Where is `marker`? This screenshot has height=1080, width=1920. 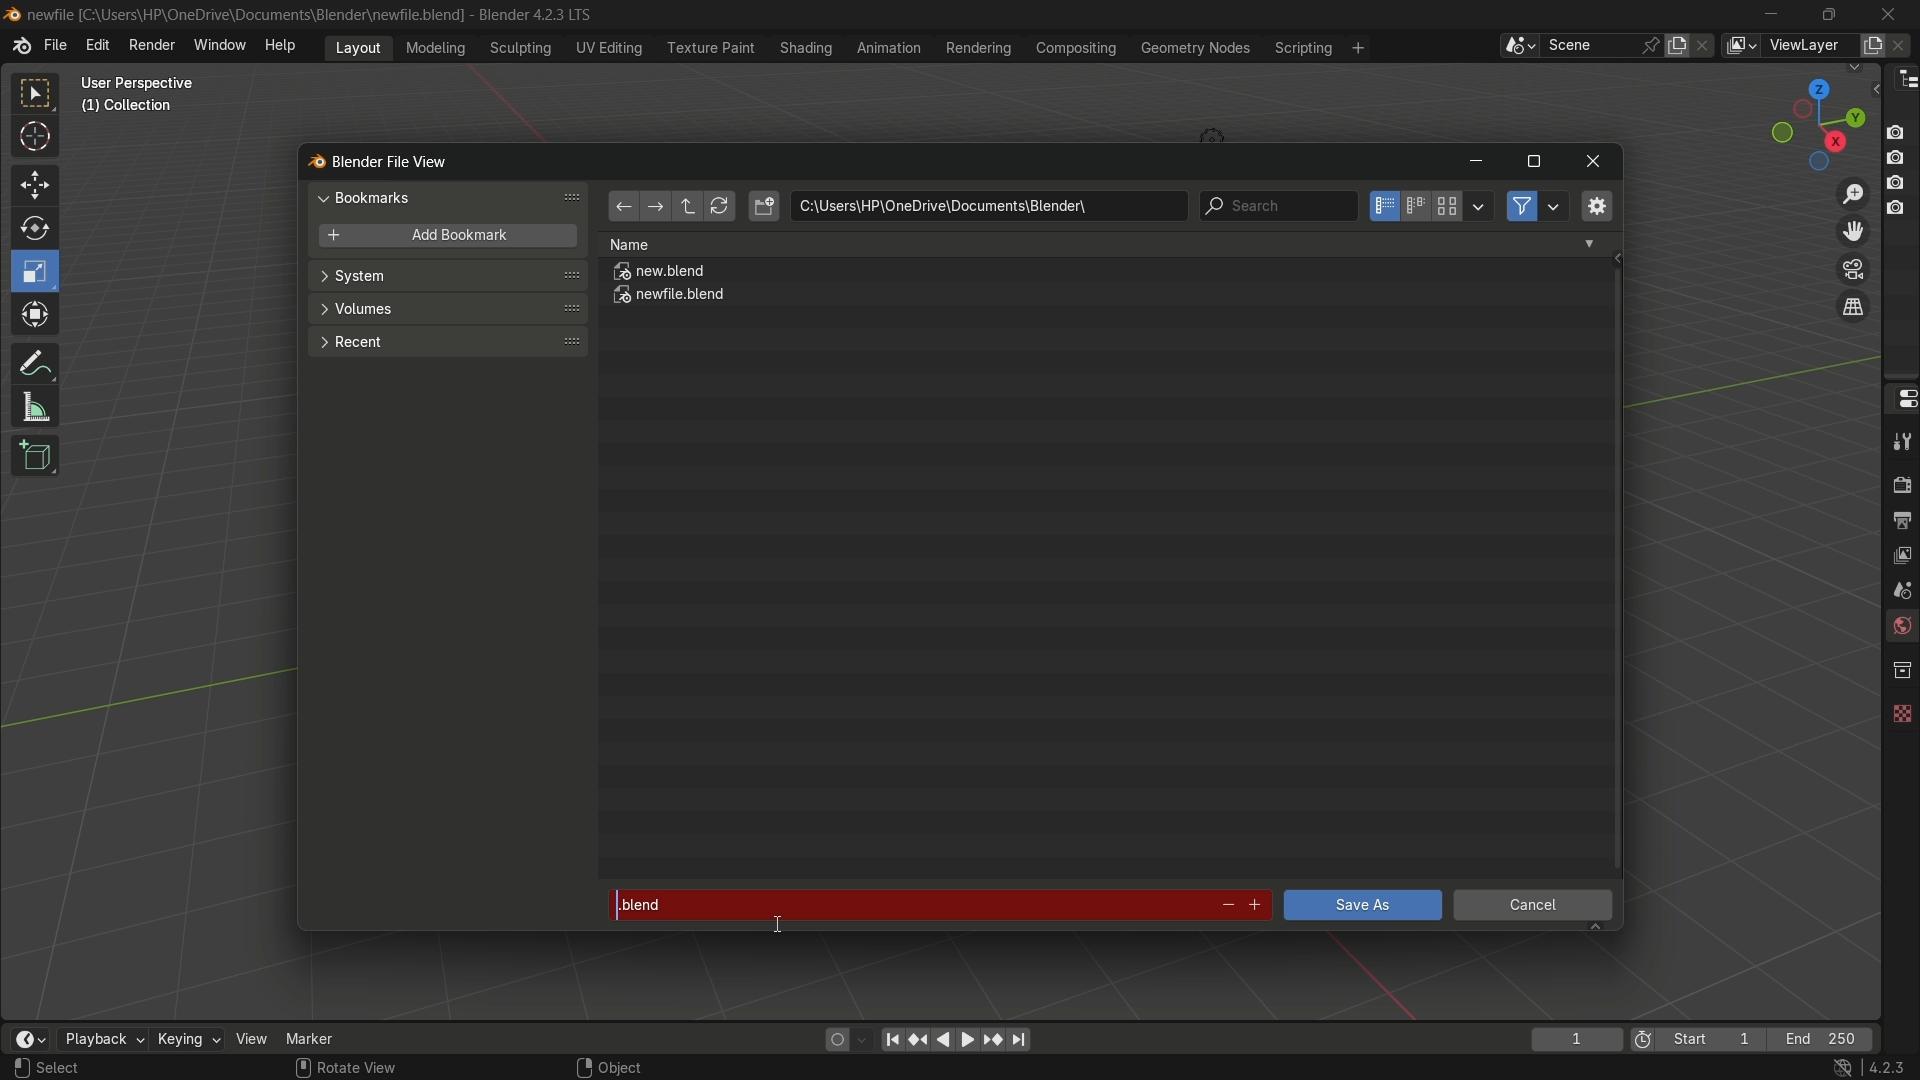
marker is located at coordinates (325, 1037).